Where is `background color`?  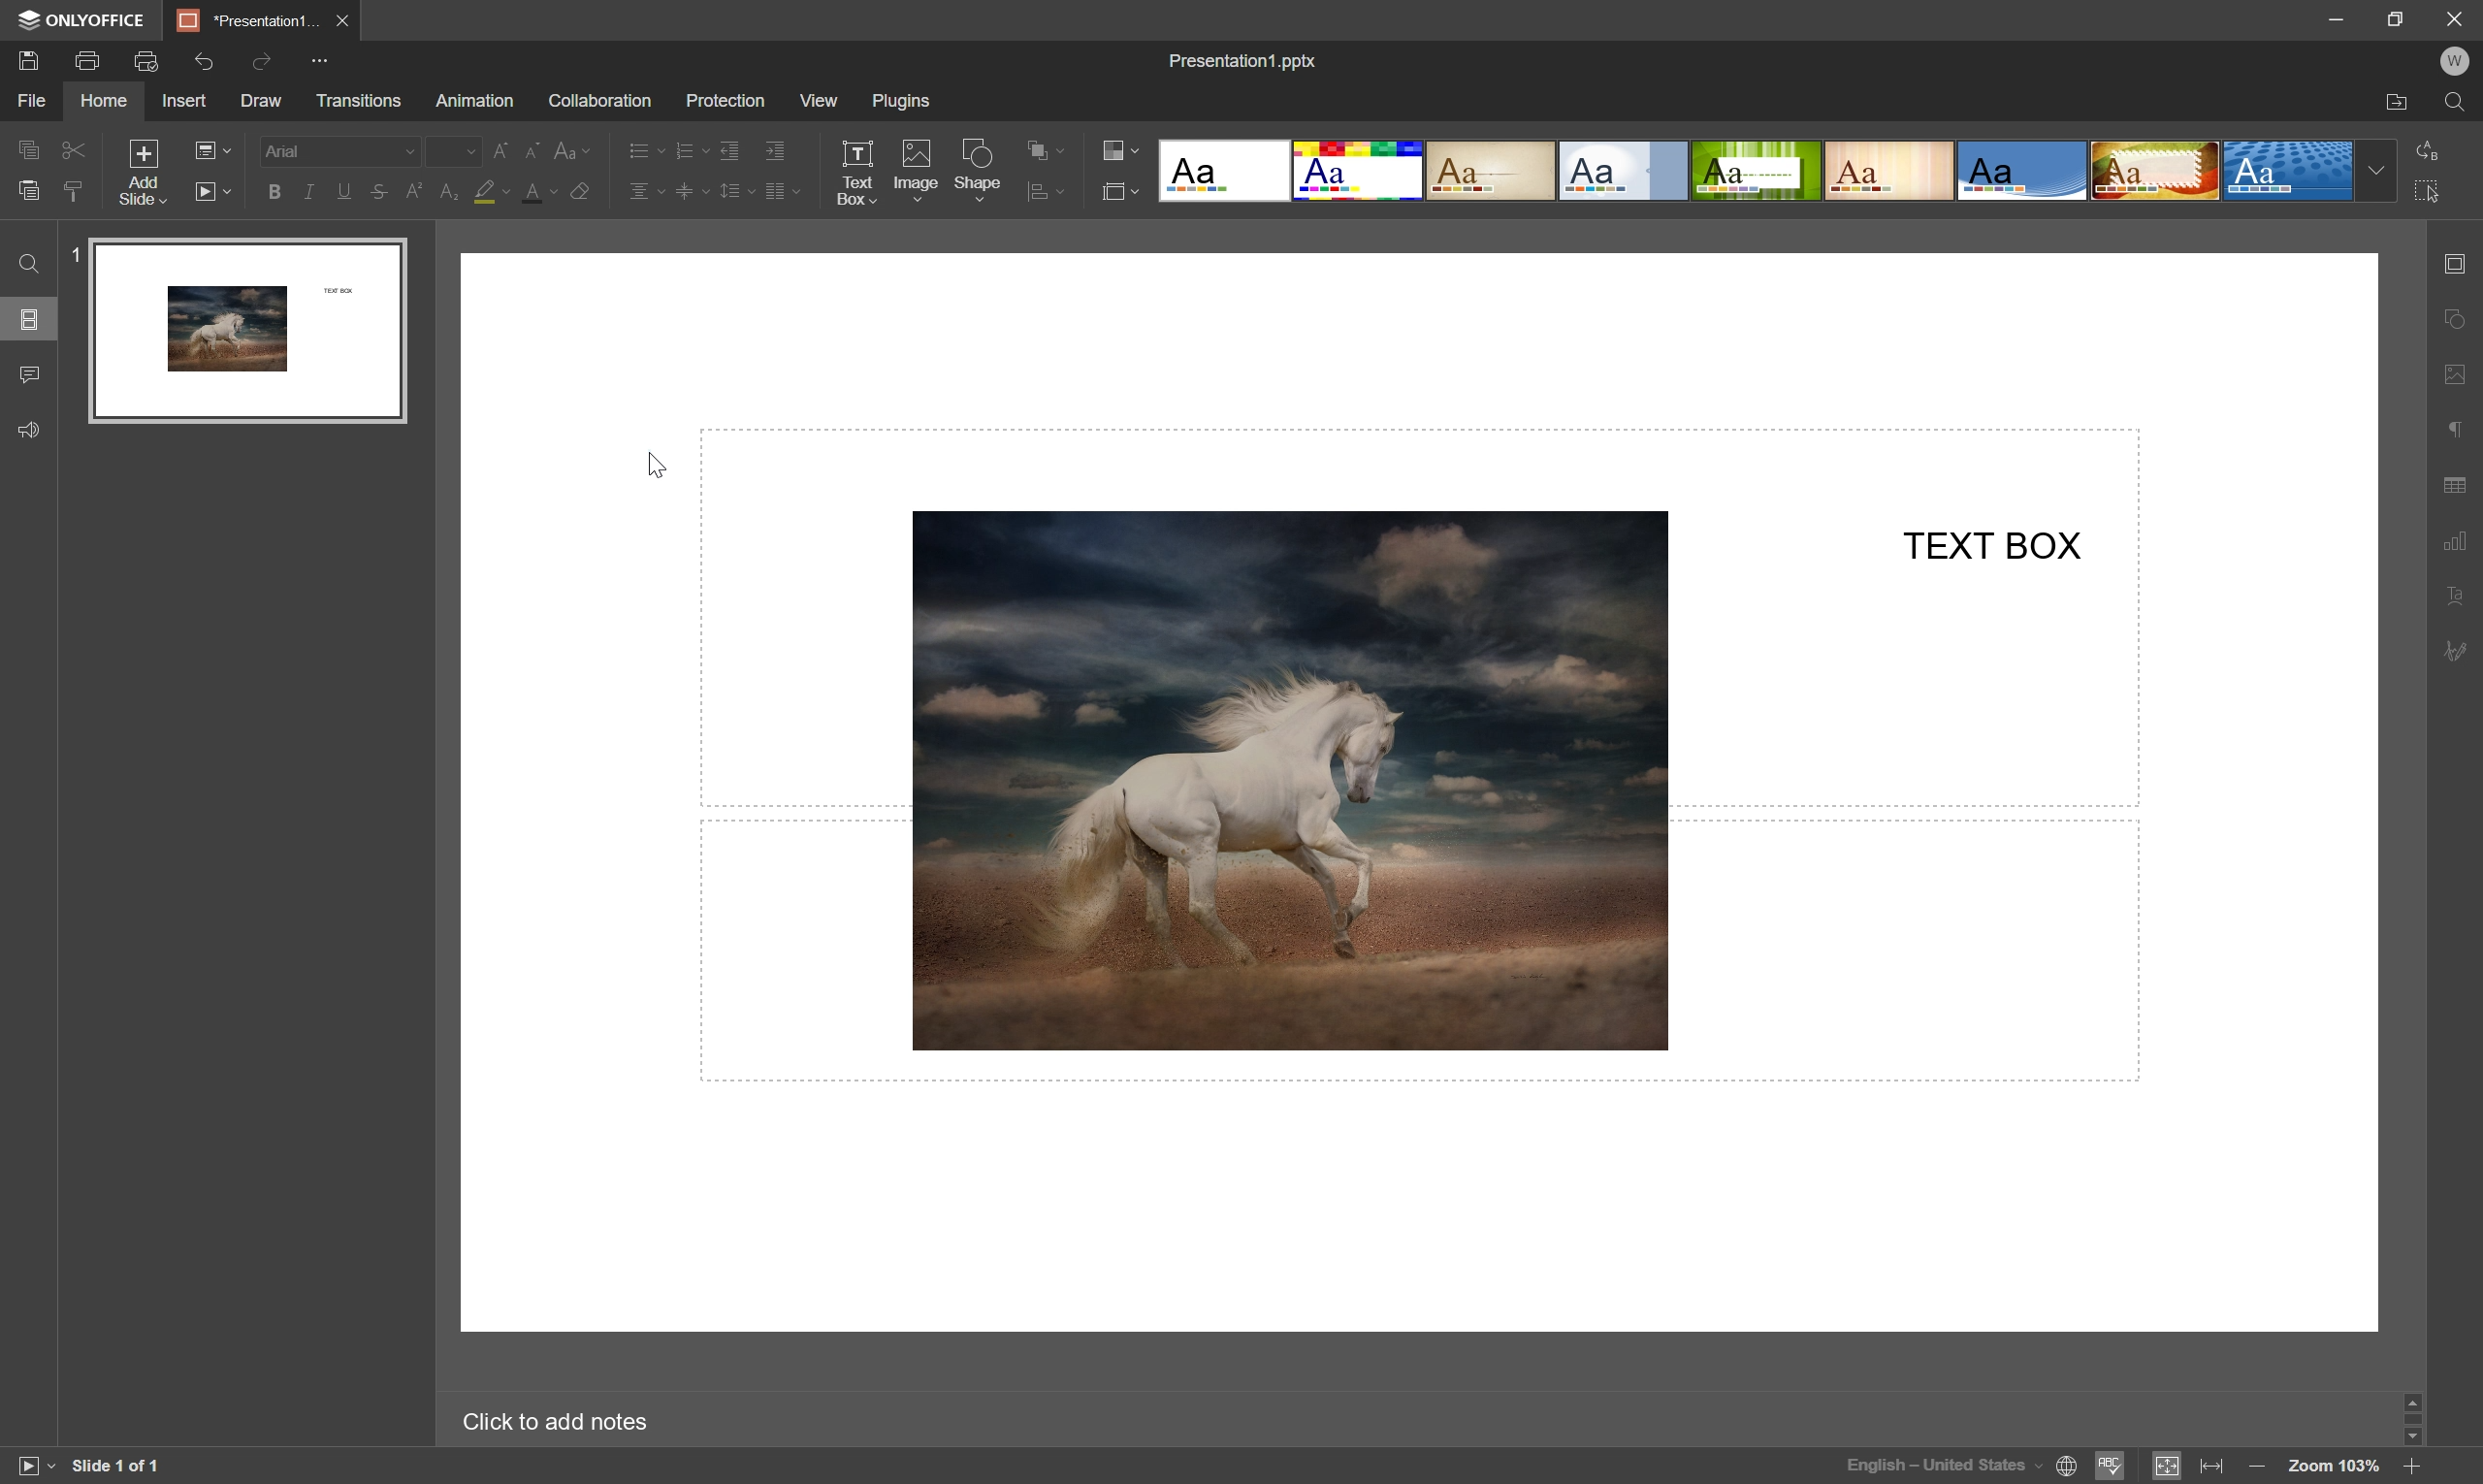 background color is located at coordinates (492, 190).